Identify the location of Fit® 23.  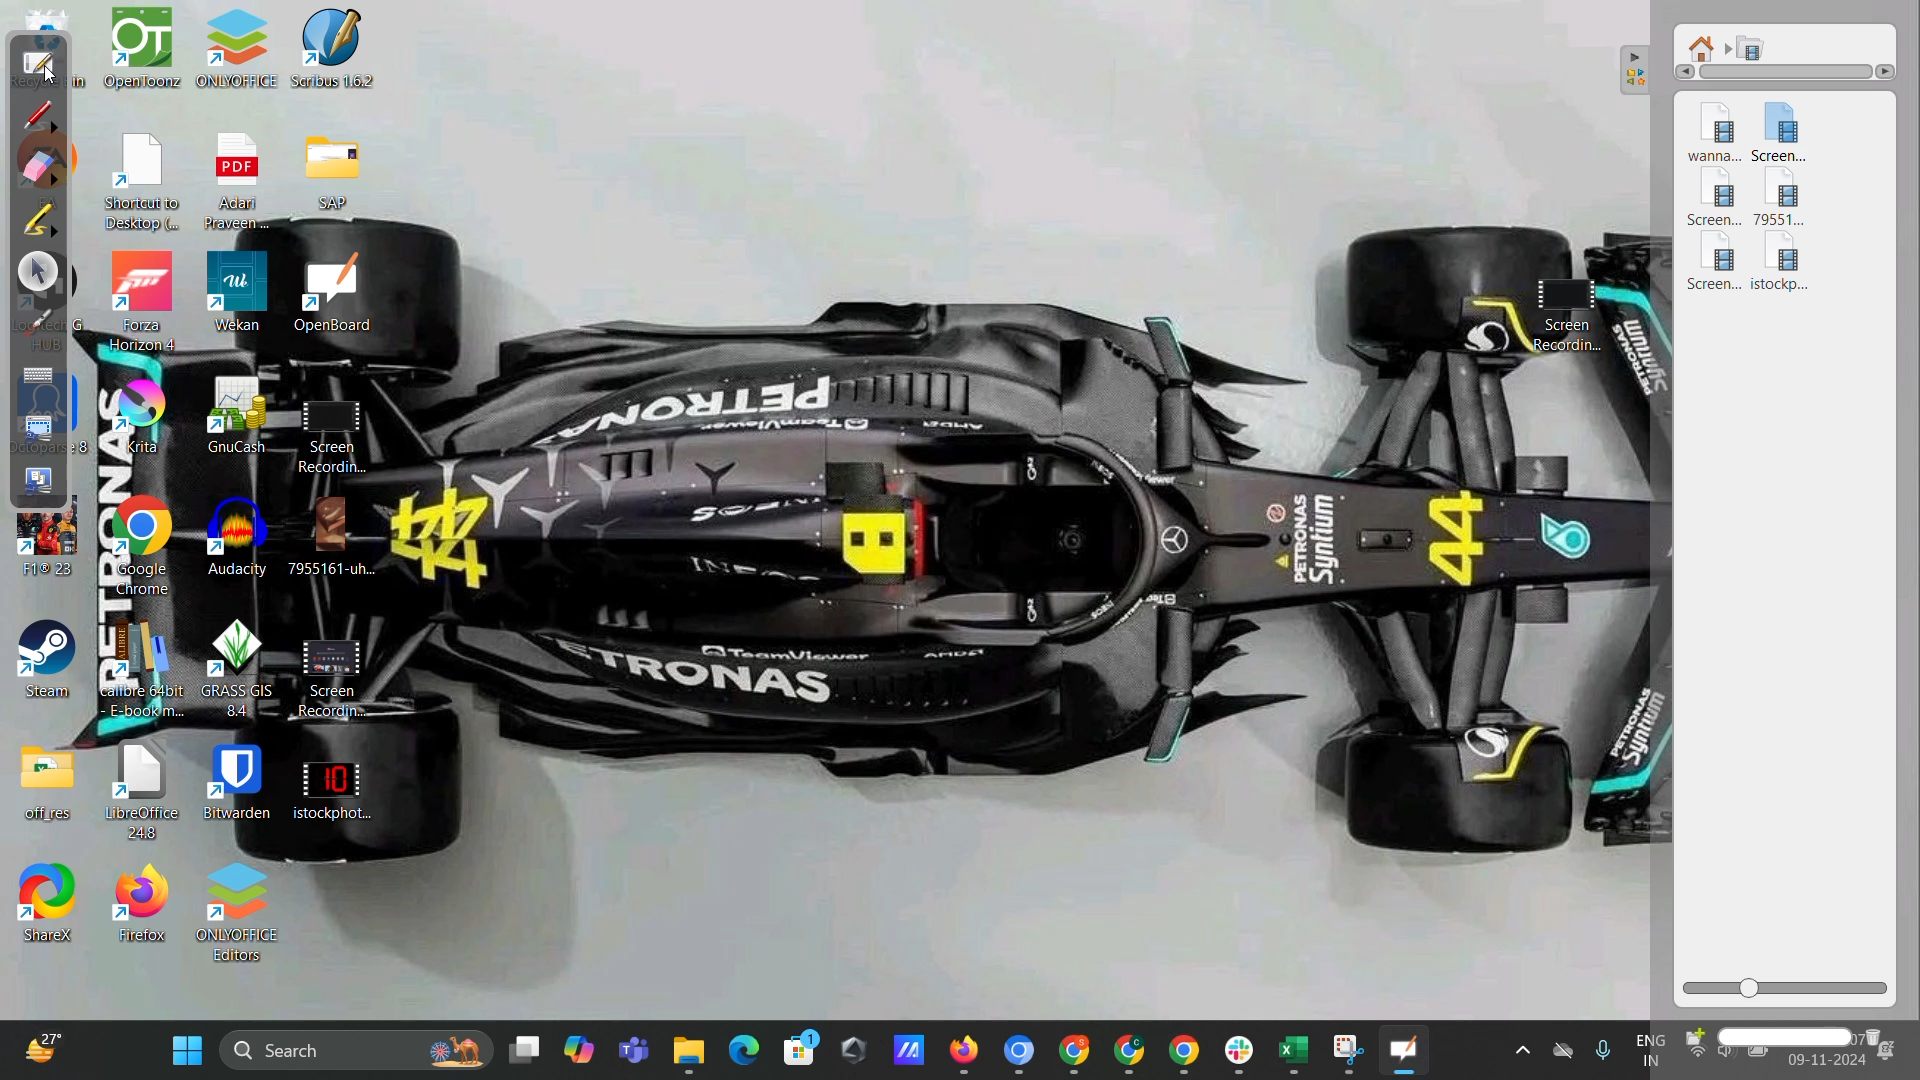
(47, 549).